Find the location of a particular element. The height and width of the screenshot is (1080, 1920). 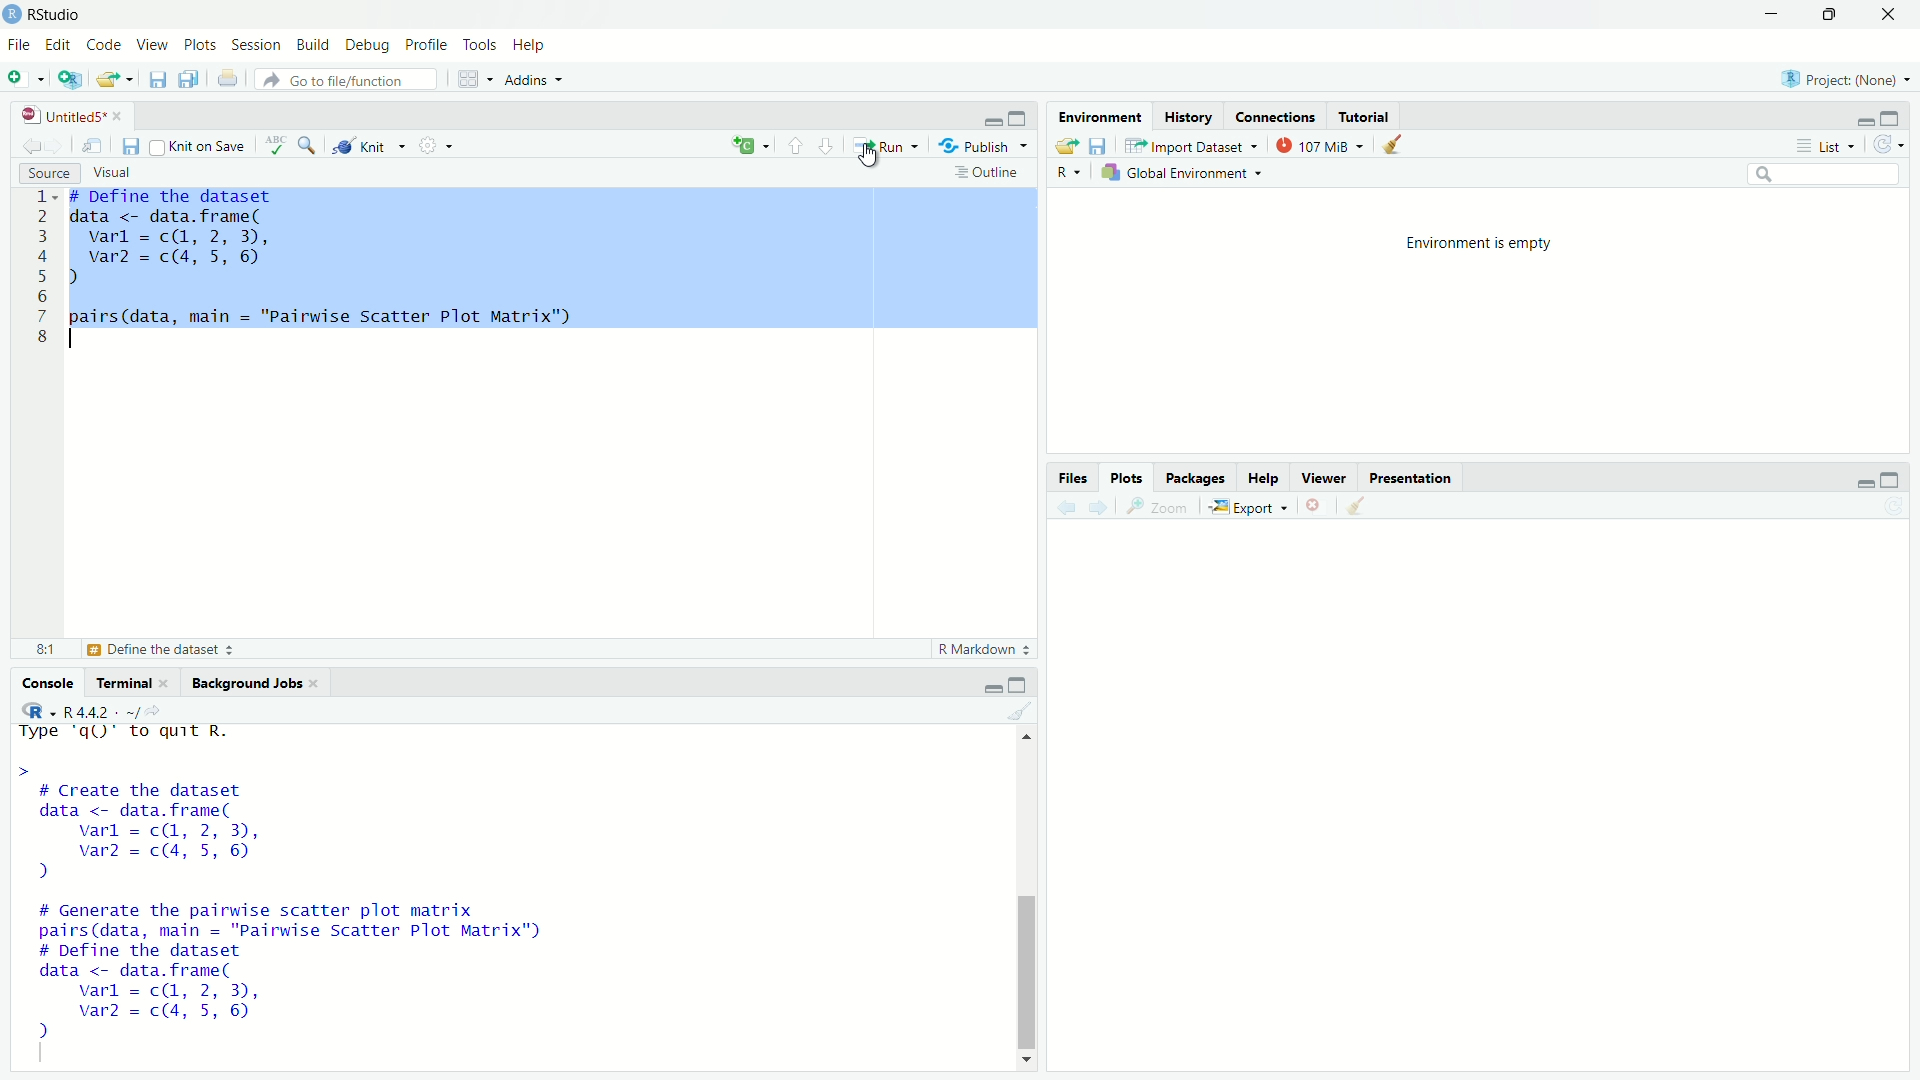

Clear console (Ctrl +L) is located at coordinates (1033, 711).